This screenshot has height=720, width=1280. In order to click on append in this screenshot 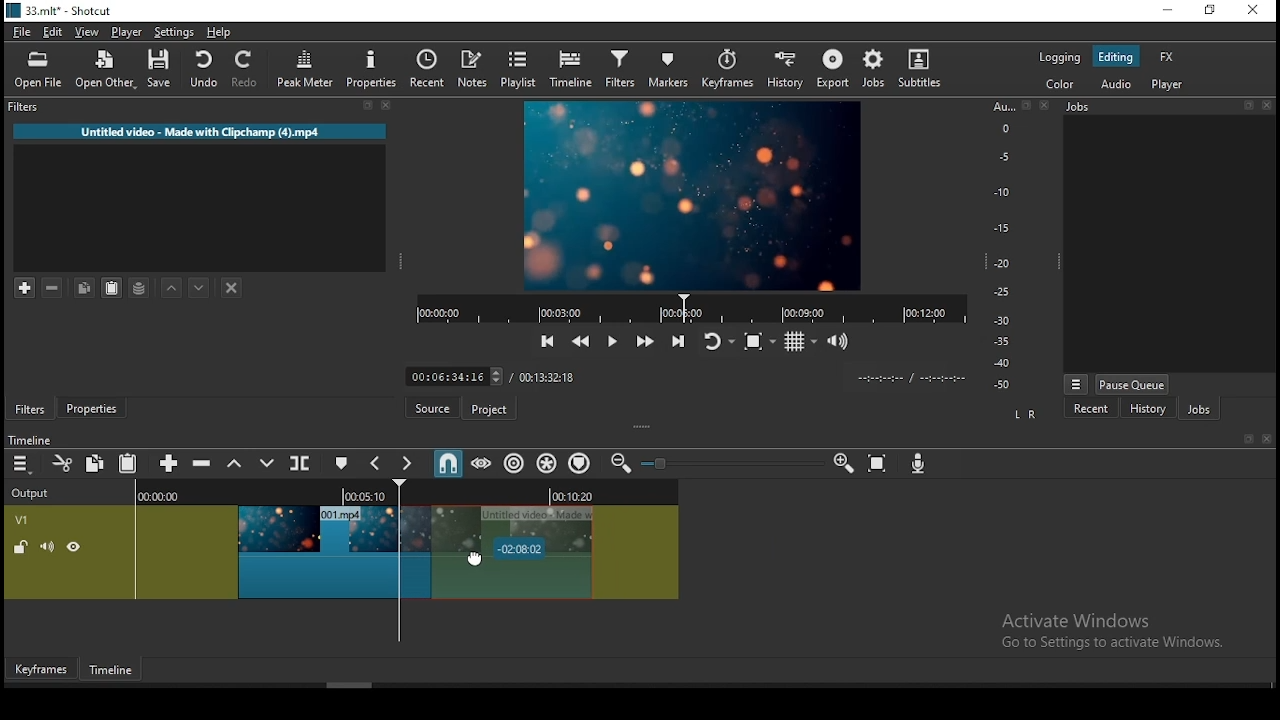, I will do `click(170, 464)`.